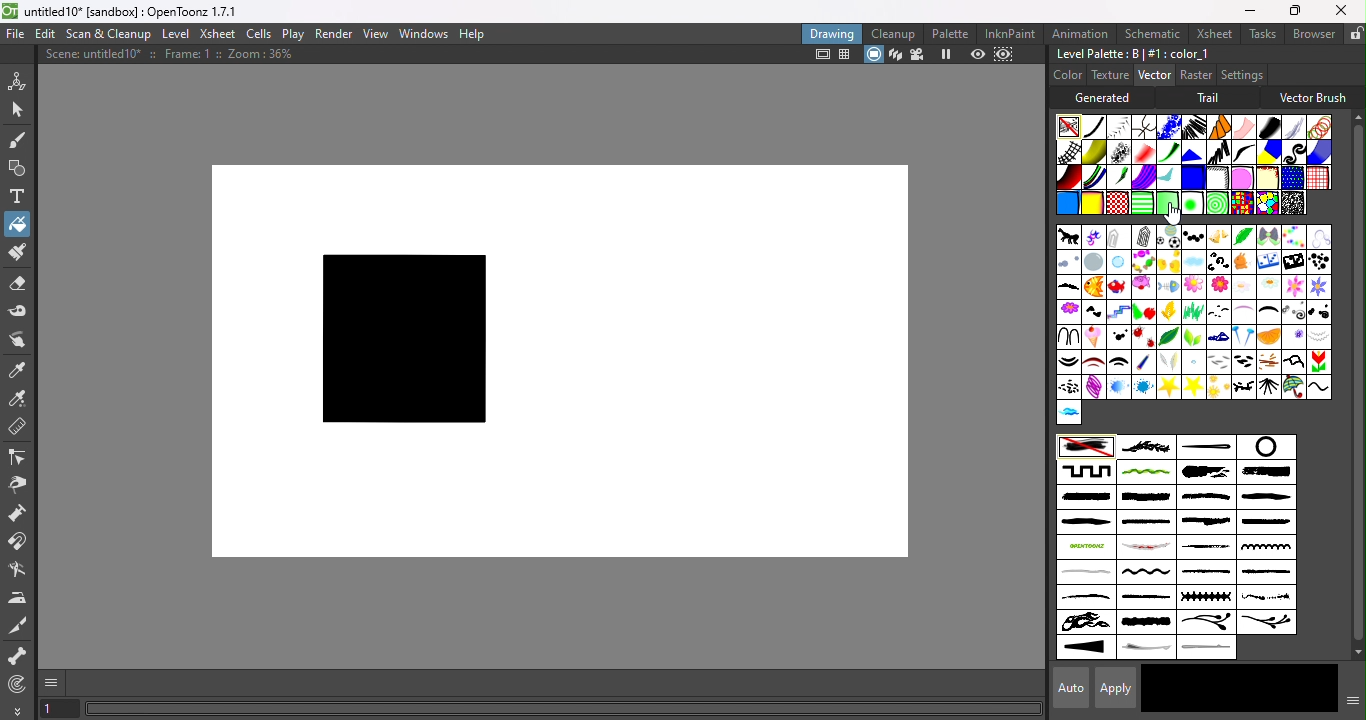 The image size is (1366, 720). Describe the element at coordinates (1151, 34) in the screenshot. I see `Schematic` at that location.